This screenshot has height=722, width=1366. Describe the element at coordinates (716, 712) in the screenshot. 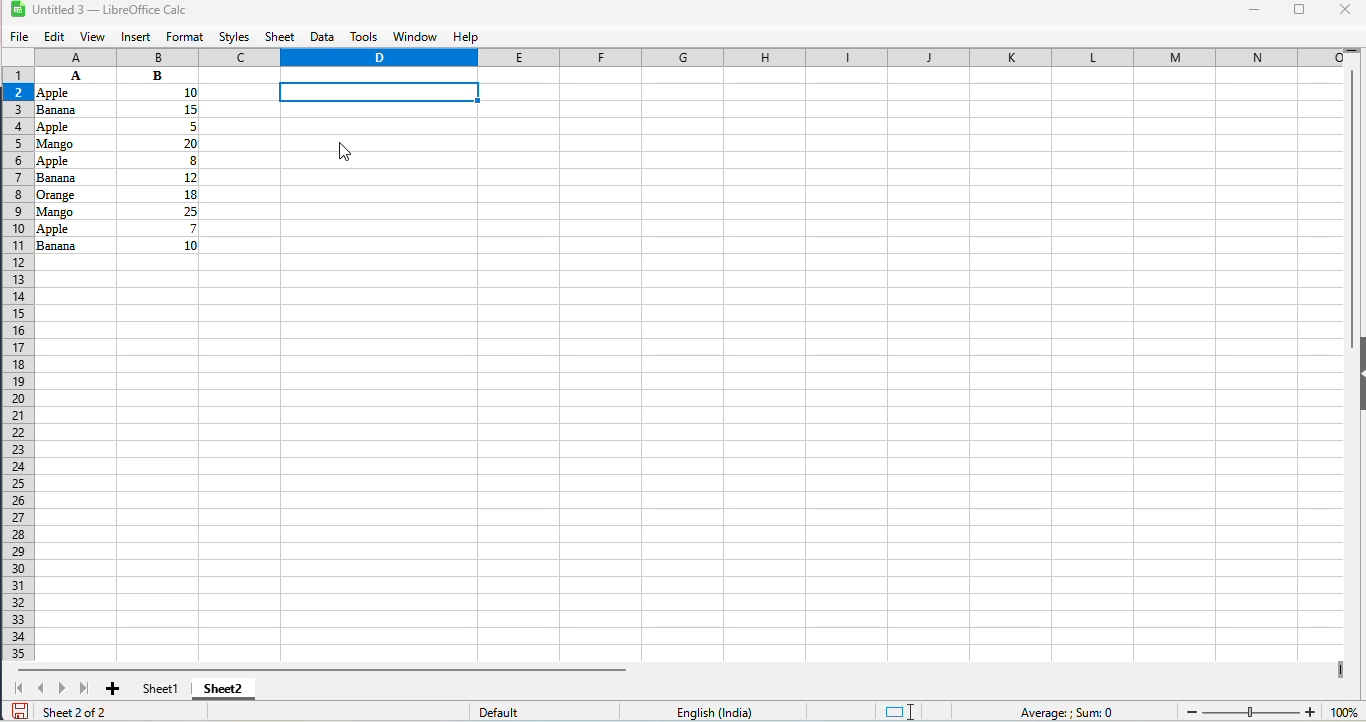

I see `text language` at that location.